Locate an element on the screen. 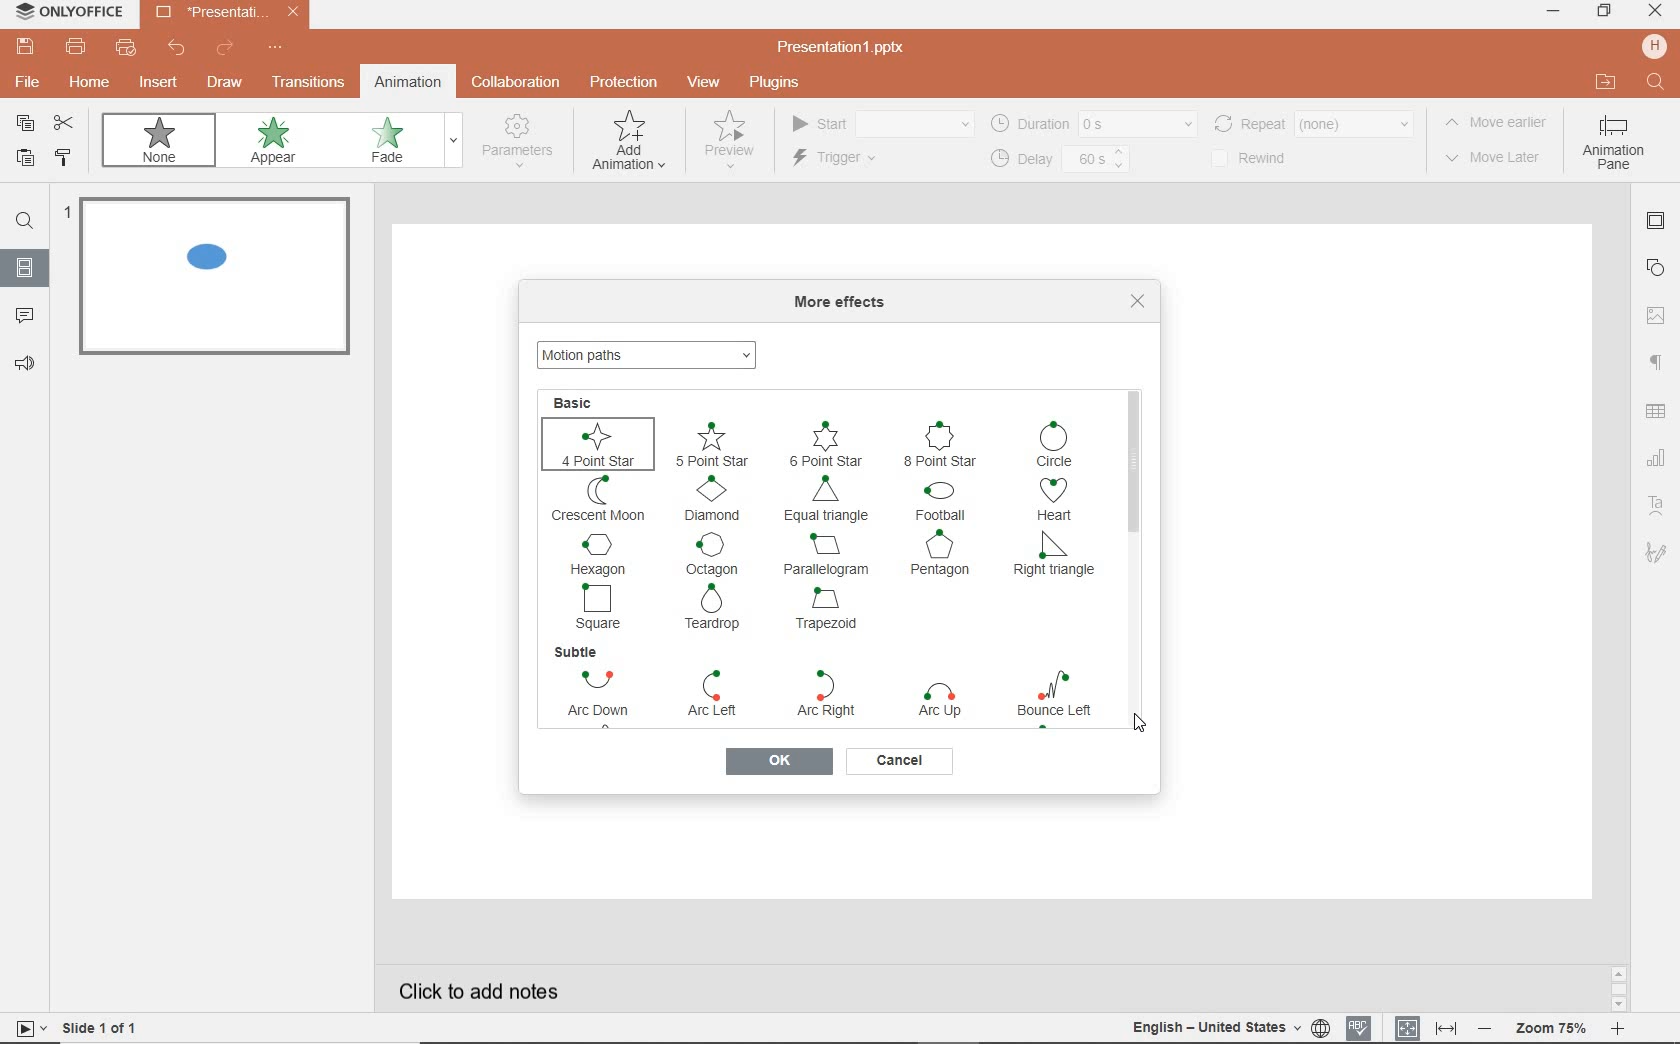 Image resolution: width=1680 pixels, height=1044 pixels. SUBTLE is located at coordinates (578, 652).